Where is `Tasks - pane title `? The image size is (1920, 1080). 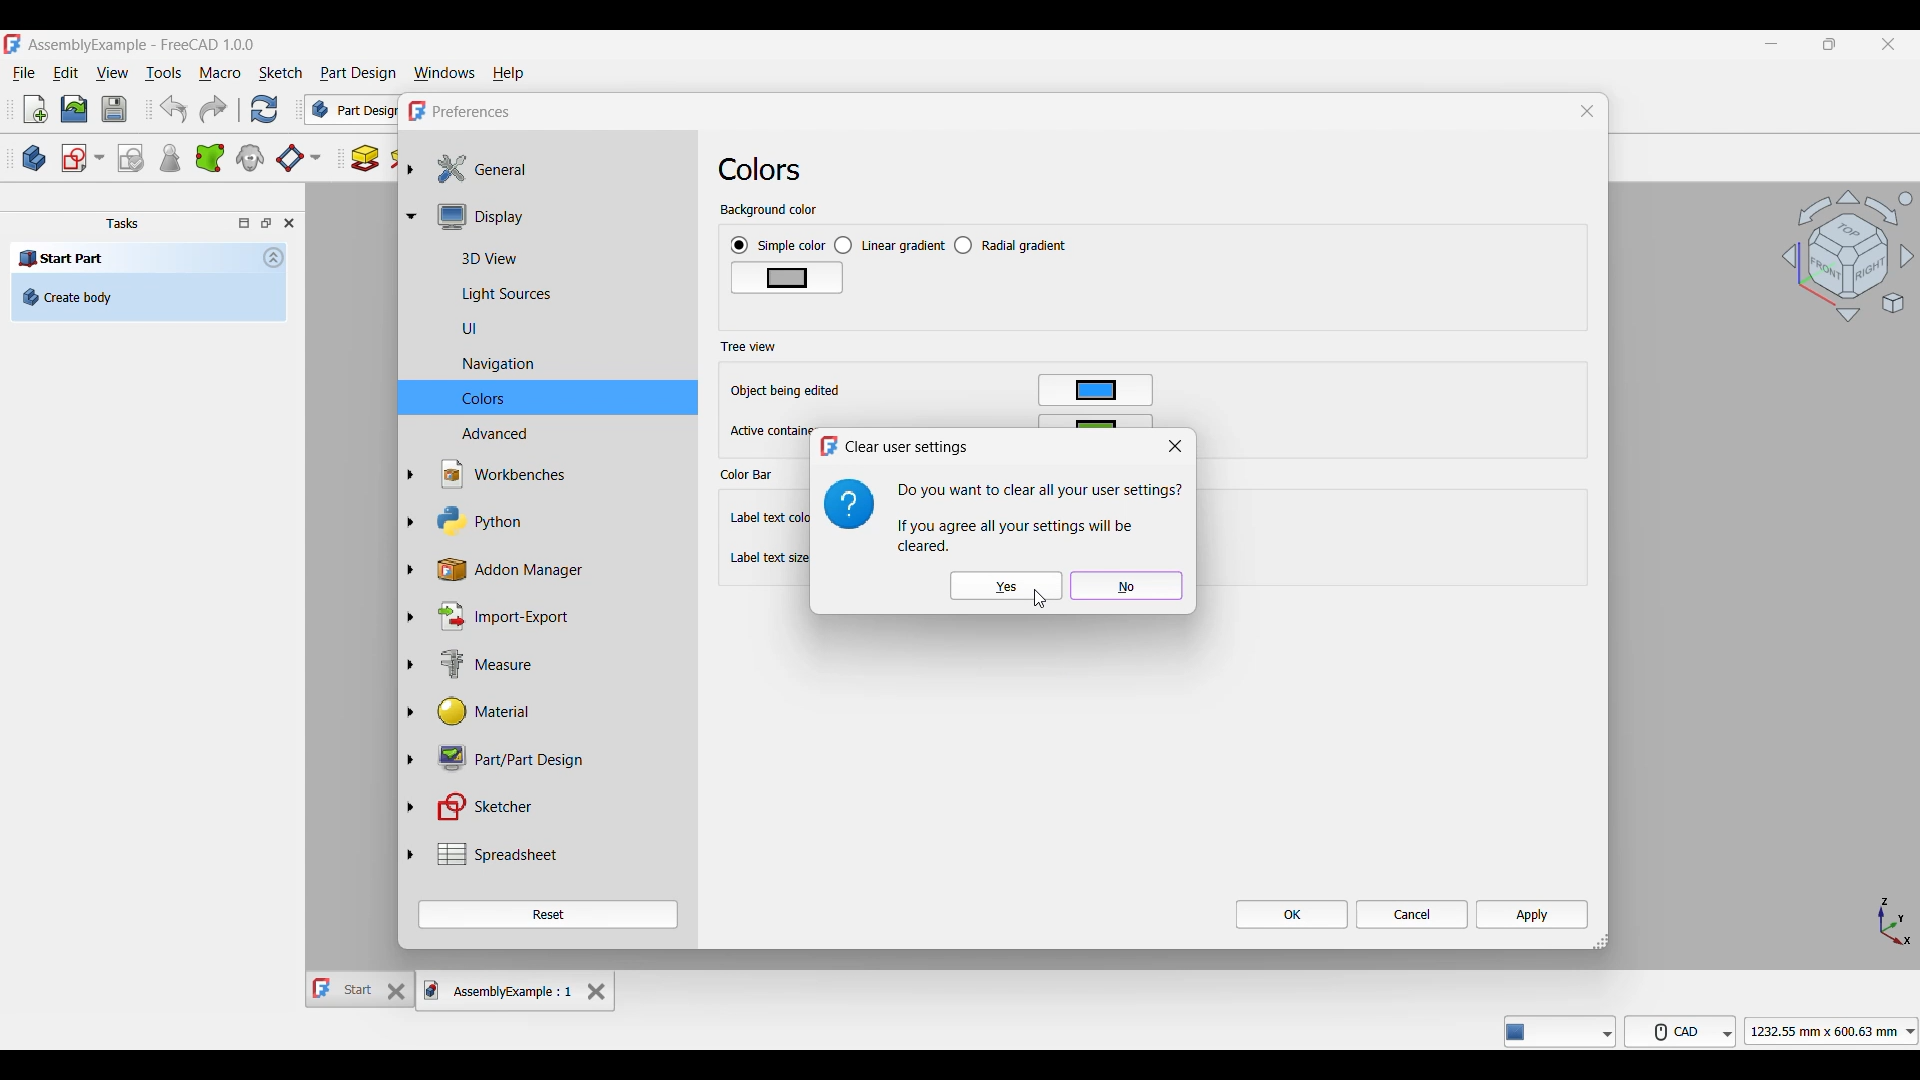
Tasks - pane title  is located at coordinates (122, 223).